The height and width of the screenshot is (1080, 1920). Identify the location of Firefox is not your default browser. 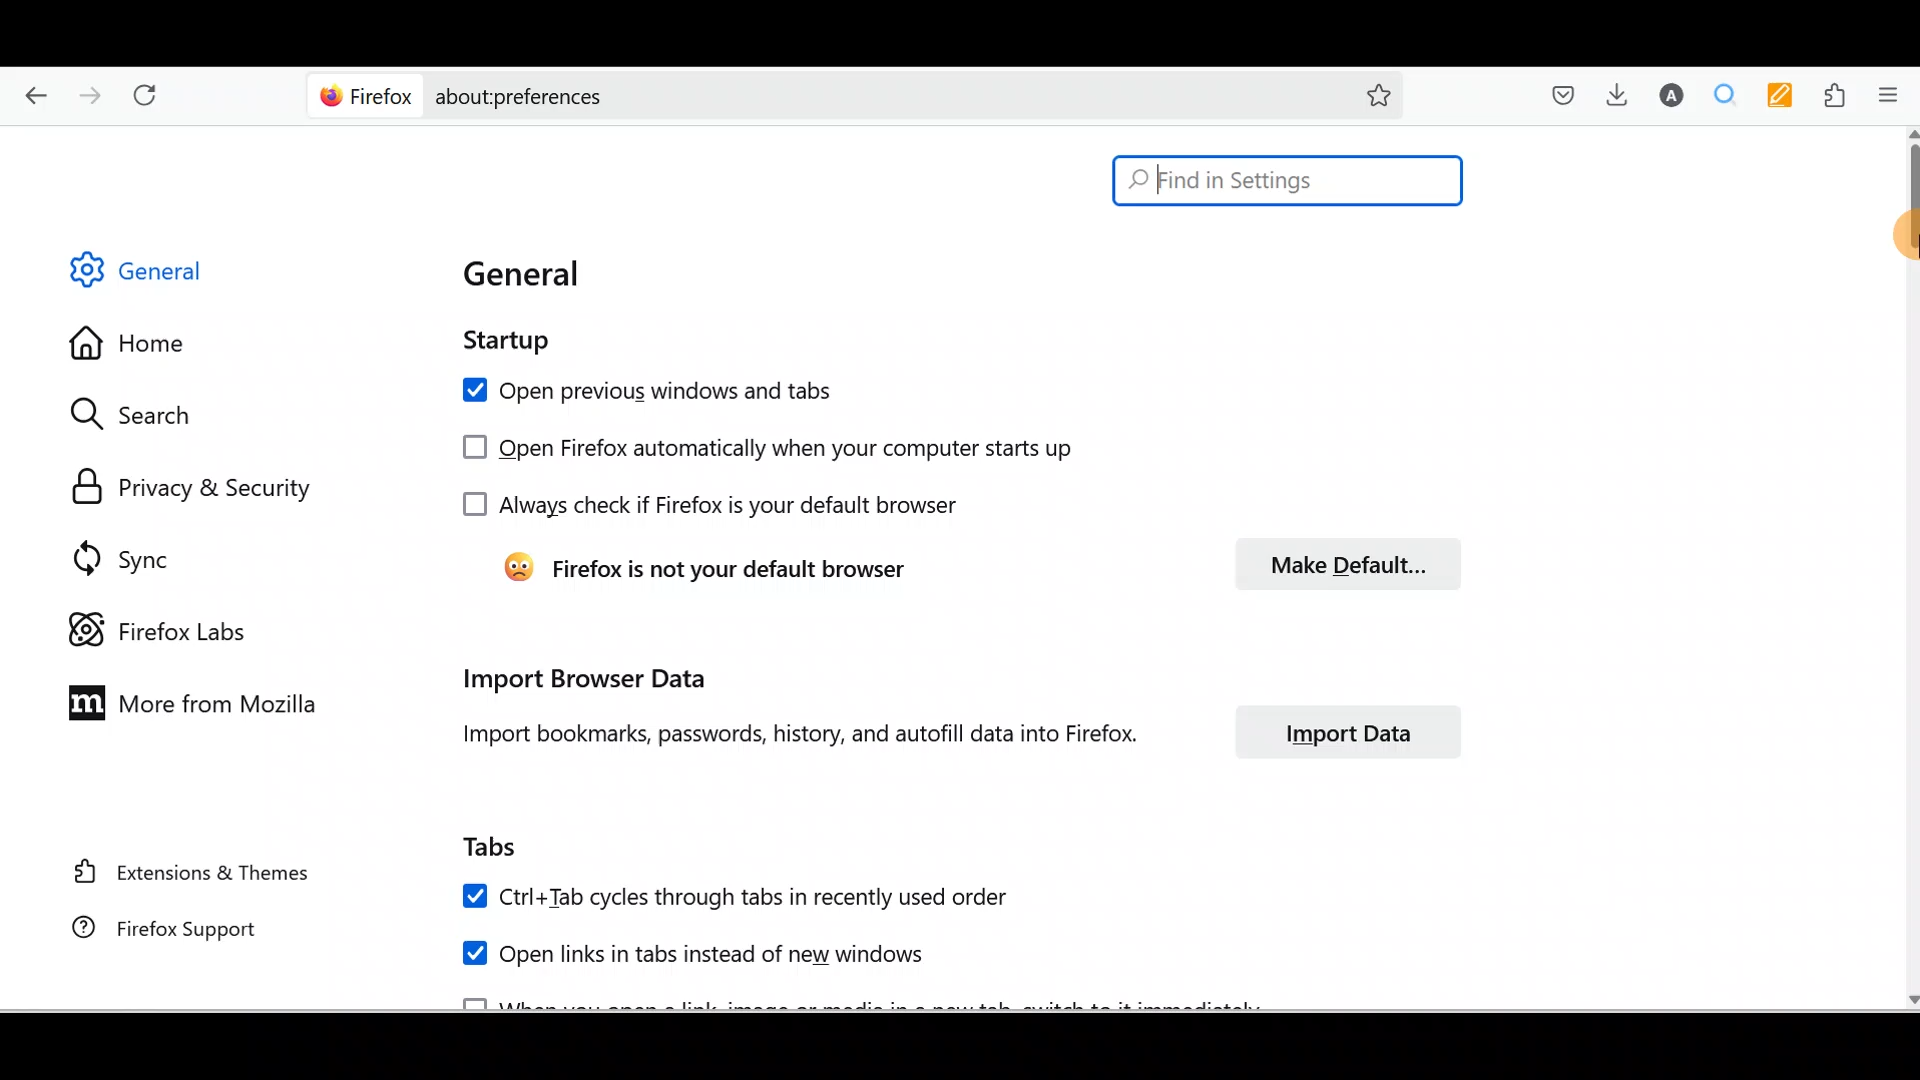
(705, 561).